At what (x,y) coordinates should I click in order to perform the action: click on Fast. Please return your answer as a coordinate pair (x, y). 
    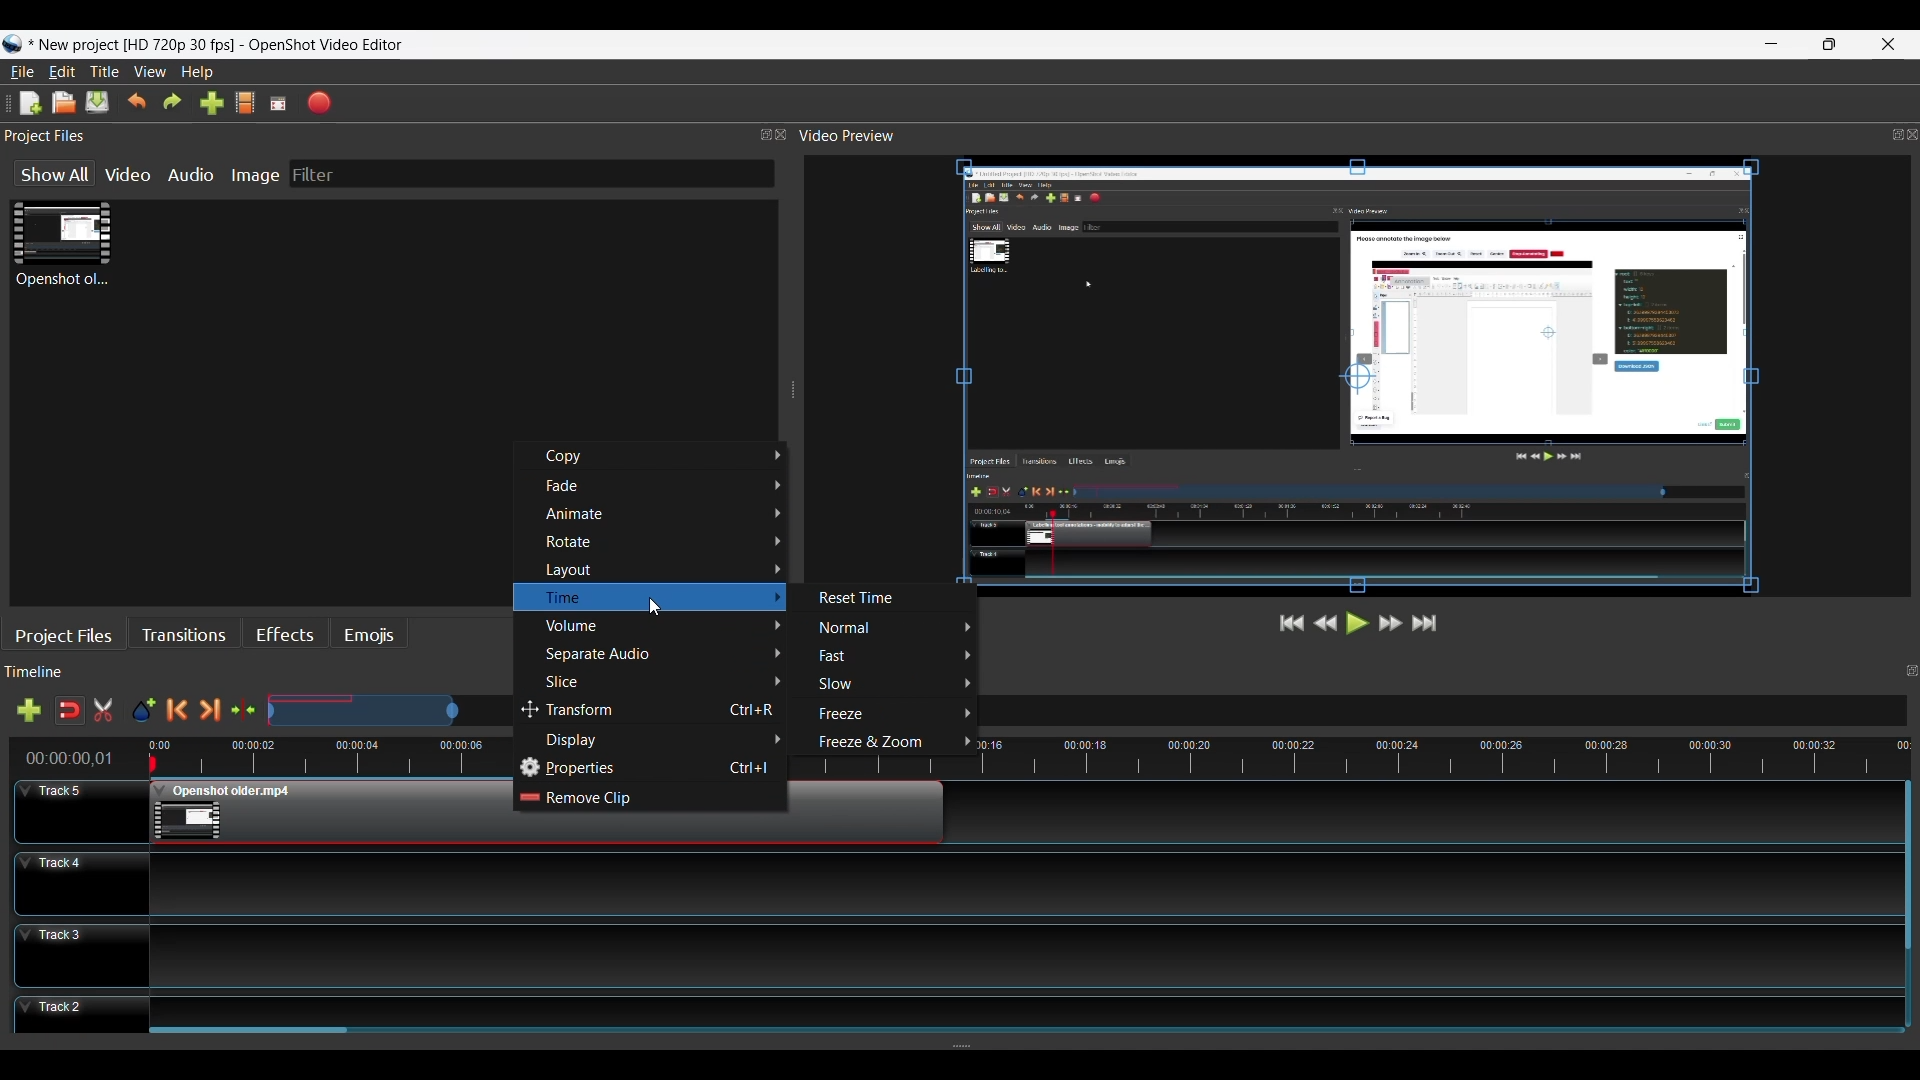
    Looking at the image, I should click on (892, 656).